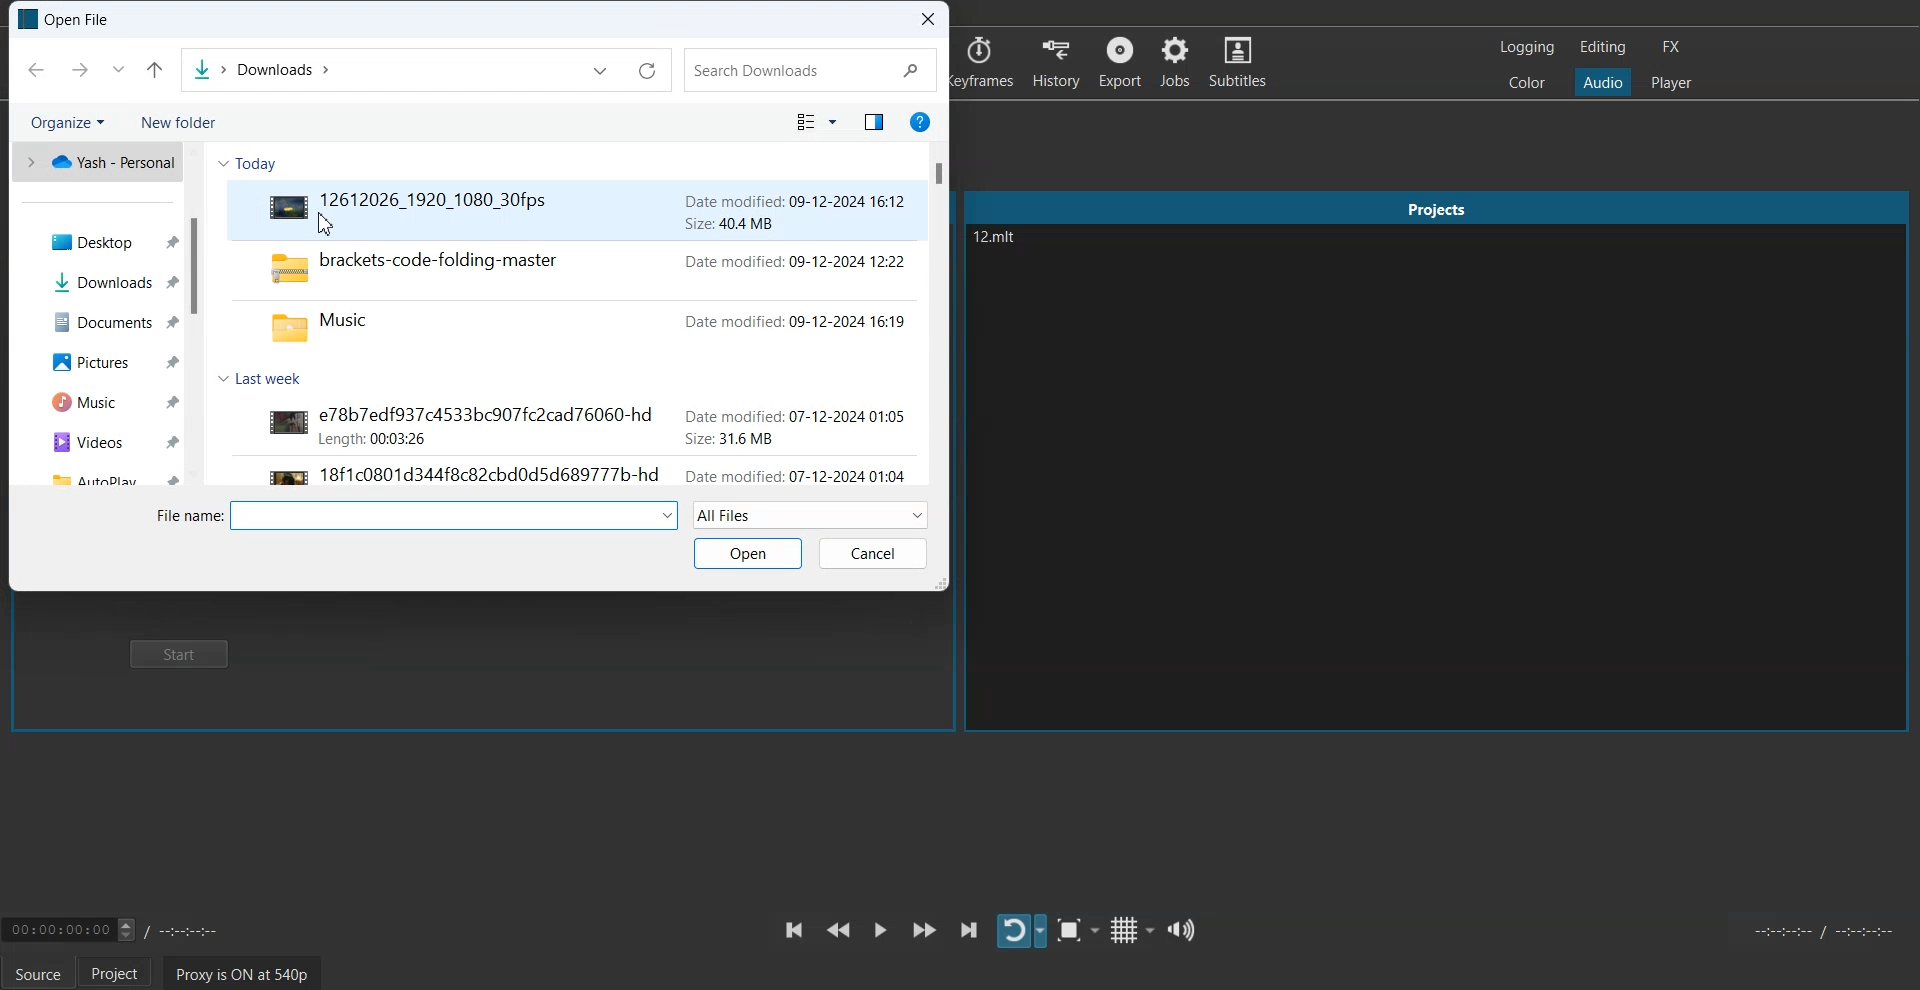  Describe the element at coordinates (99, 241) in the screenshot. I see `Desktop` at that location.